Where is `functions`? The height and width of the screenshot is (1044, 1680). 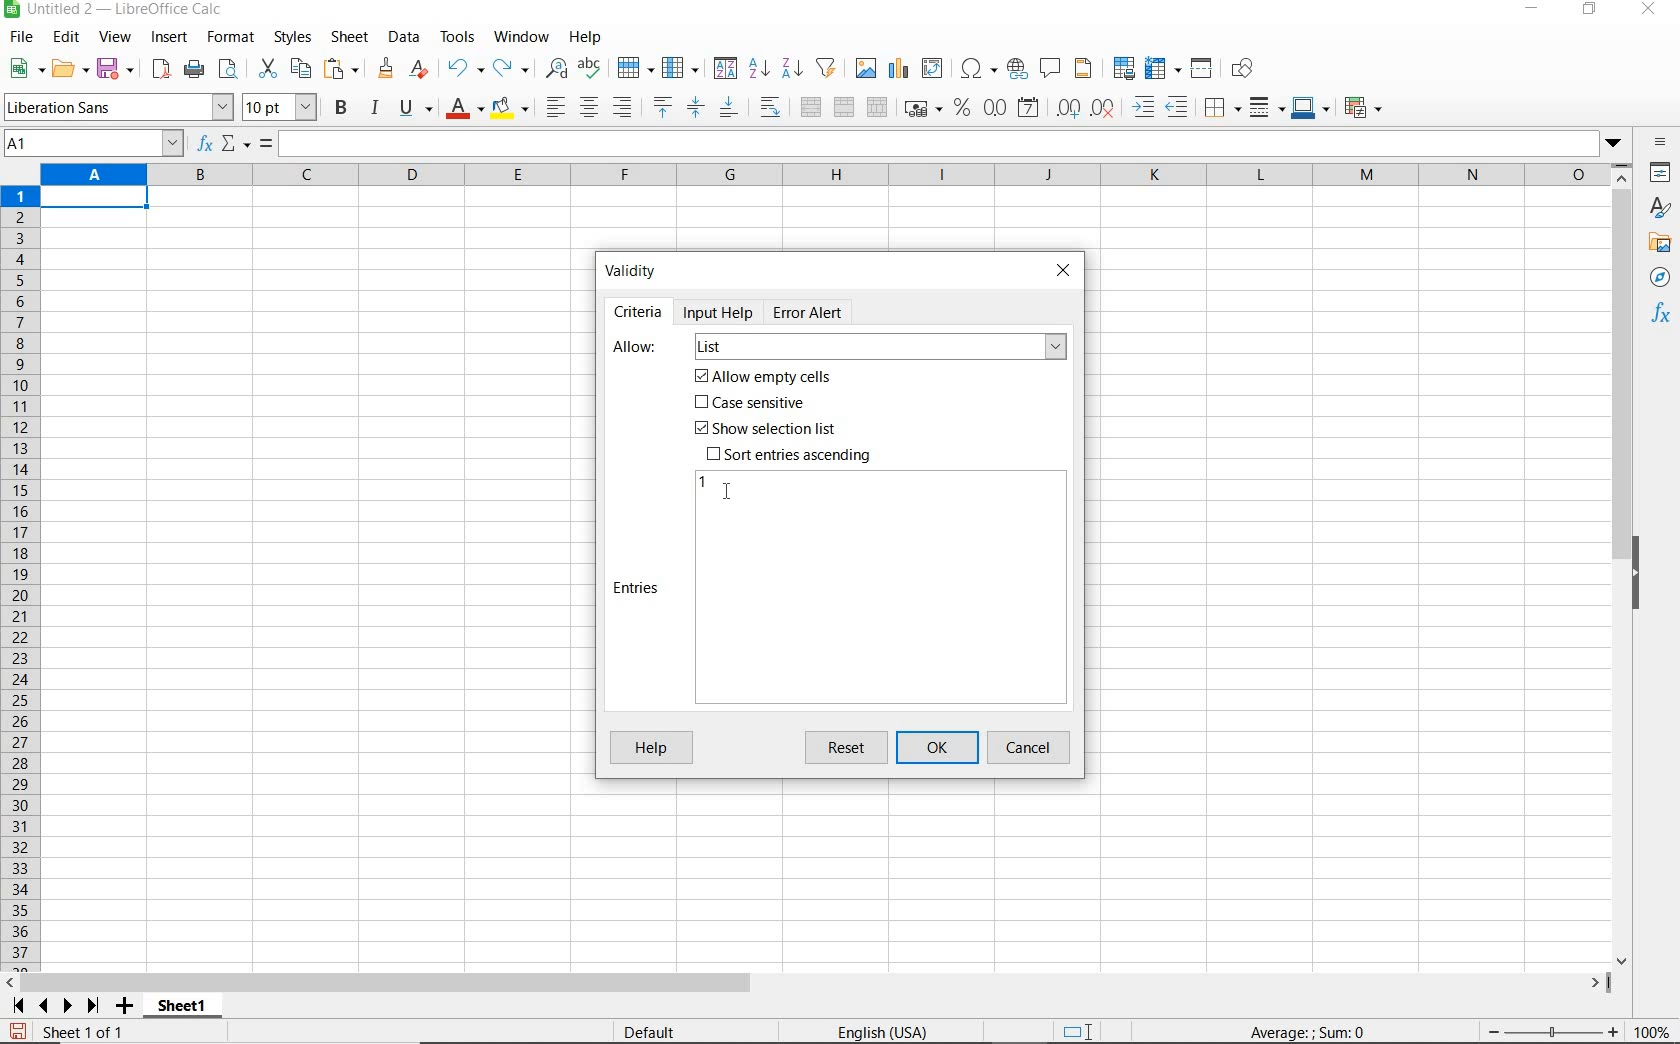
functions is located at coordinates (1664, 315).